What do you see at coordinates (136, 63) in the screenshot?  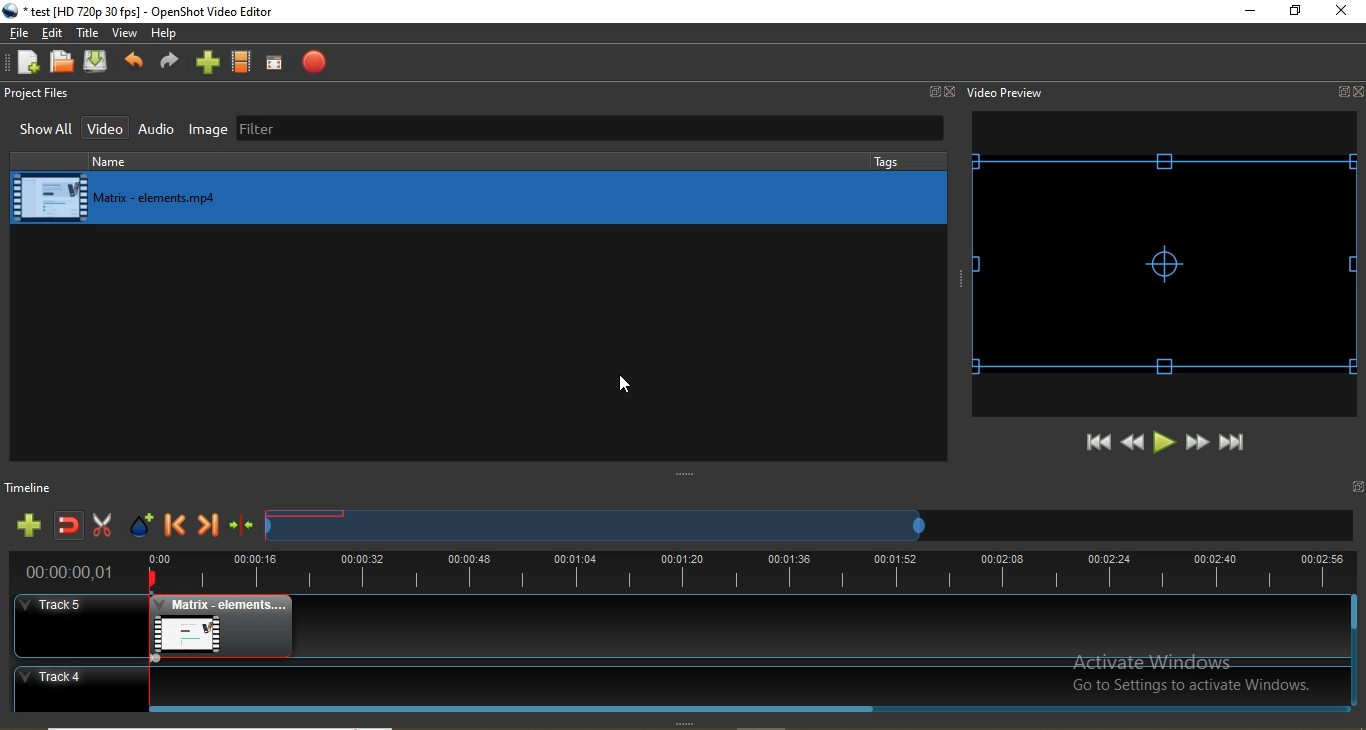 I see `Undo` at bounding box center [136, 63].